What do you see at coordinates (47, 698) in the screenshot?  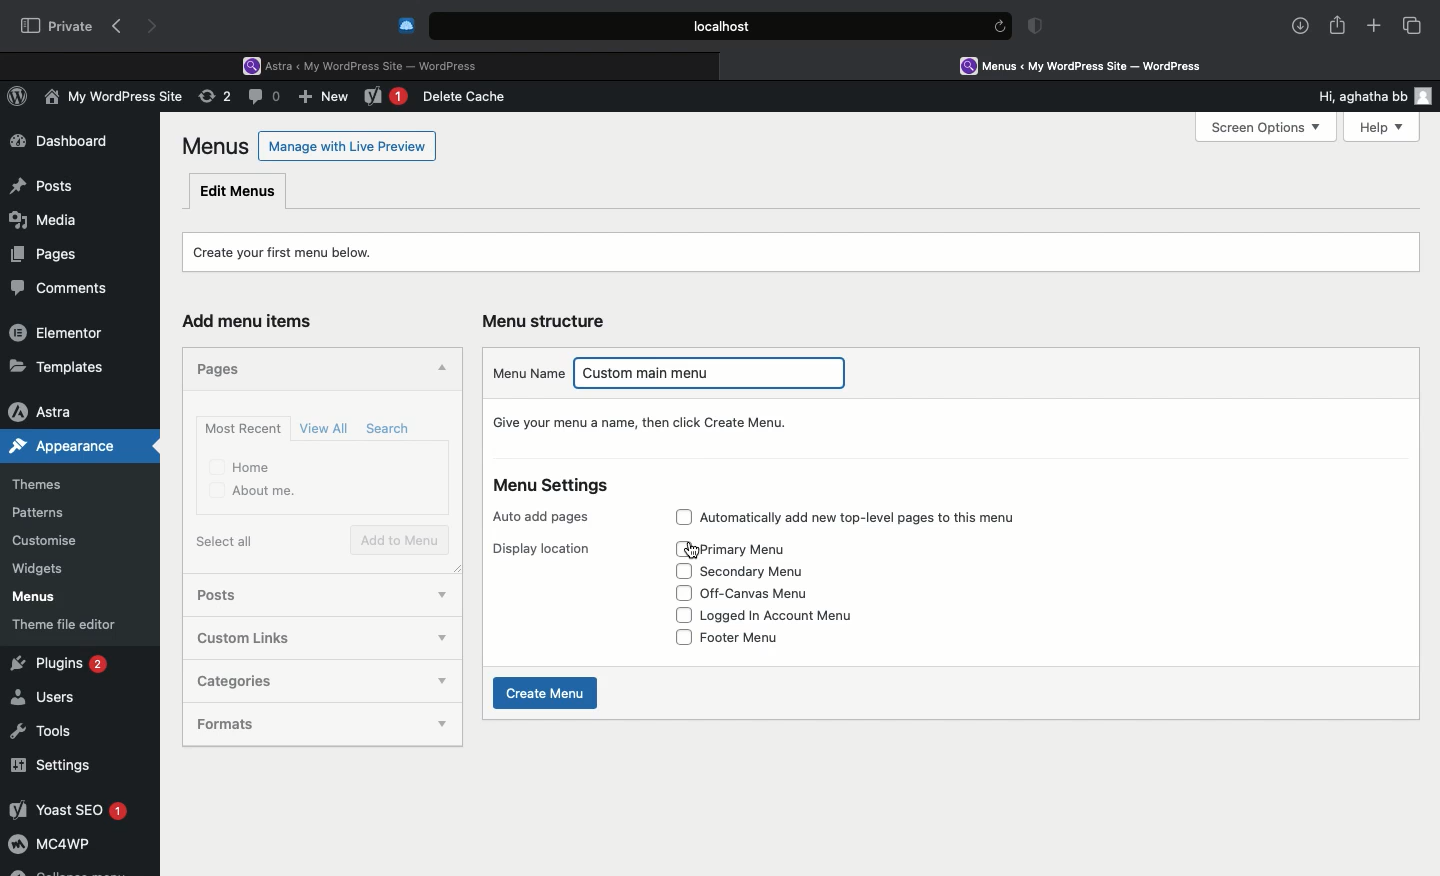 I see `Users` at bounding box center [47, 698].